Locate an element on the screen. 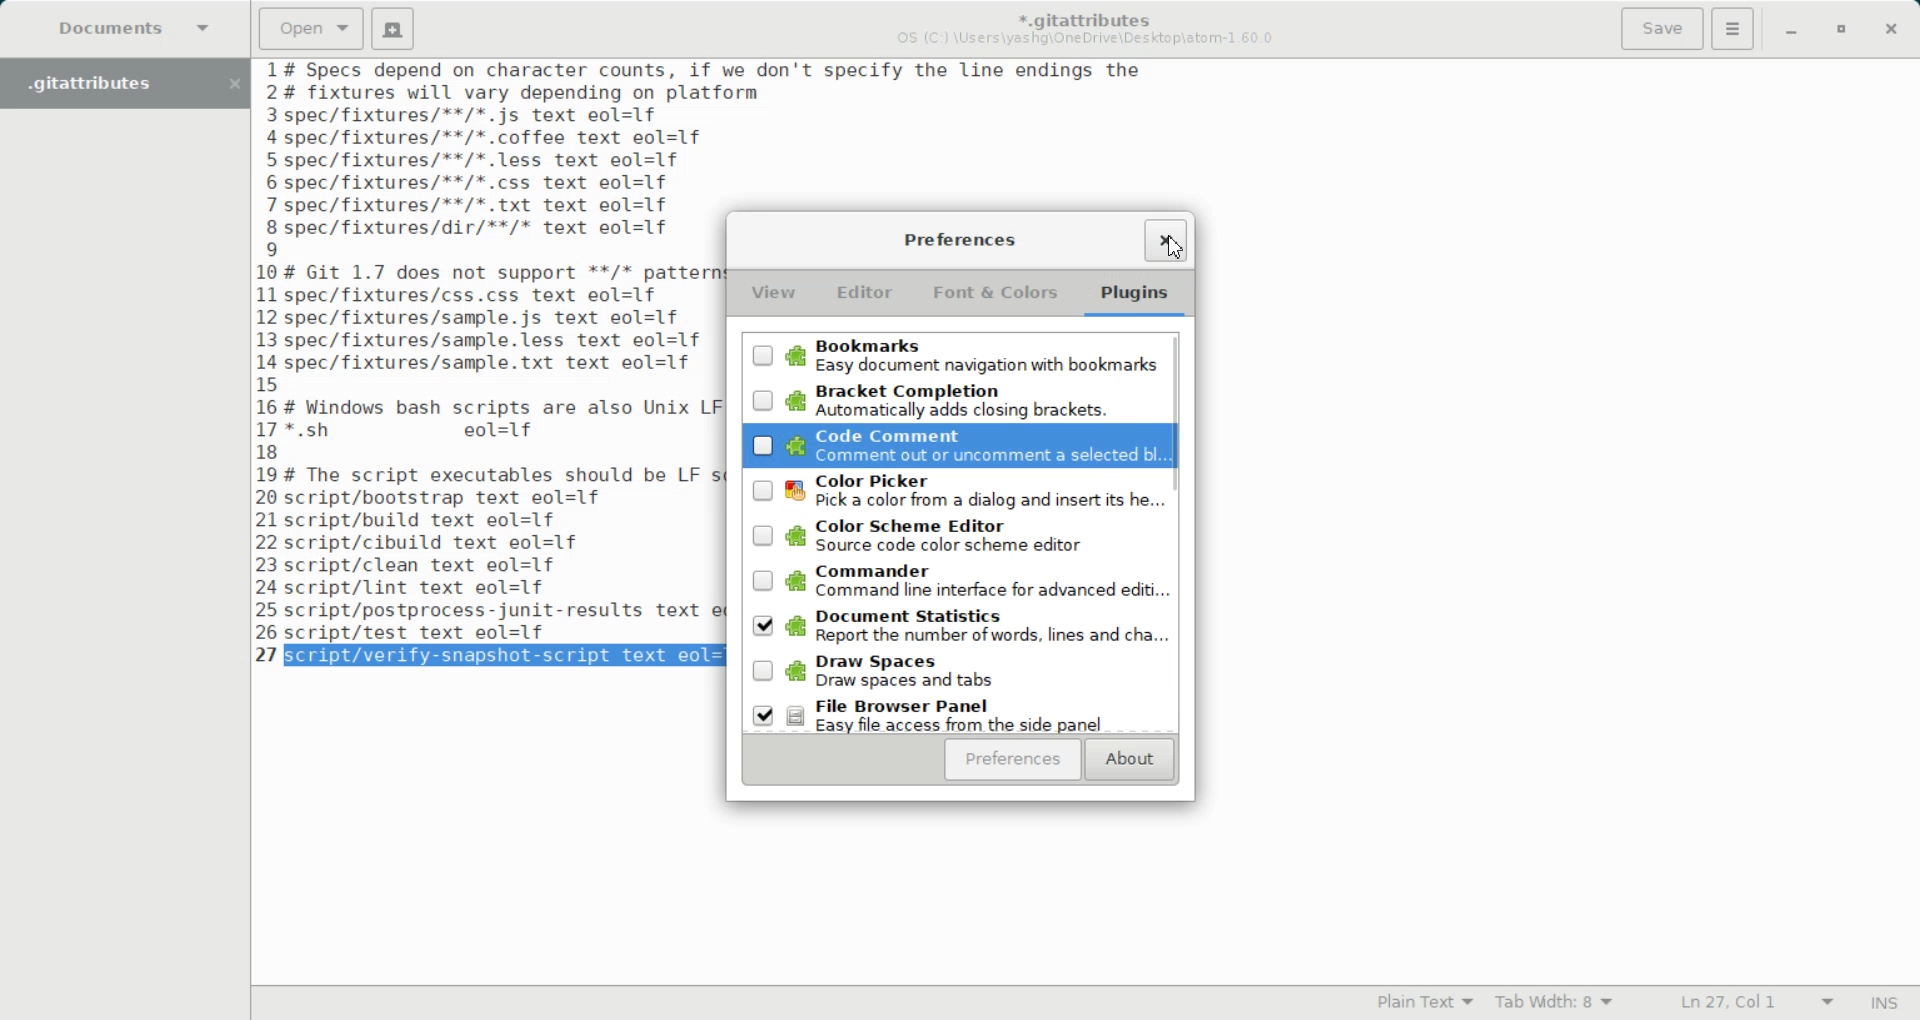 Image resolution: width=1920 pixels, height=1020 pixels. Ln 27, Col 42 is located at coordinates (1749, 1003).